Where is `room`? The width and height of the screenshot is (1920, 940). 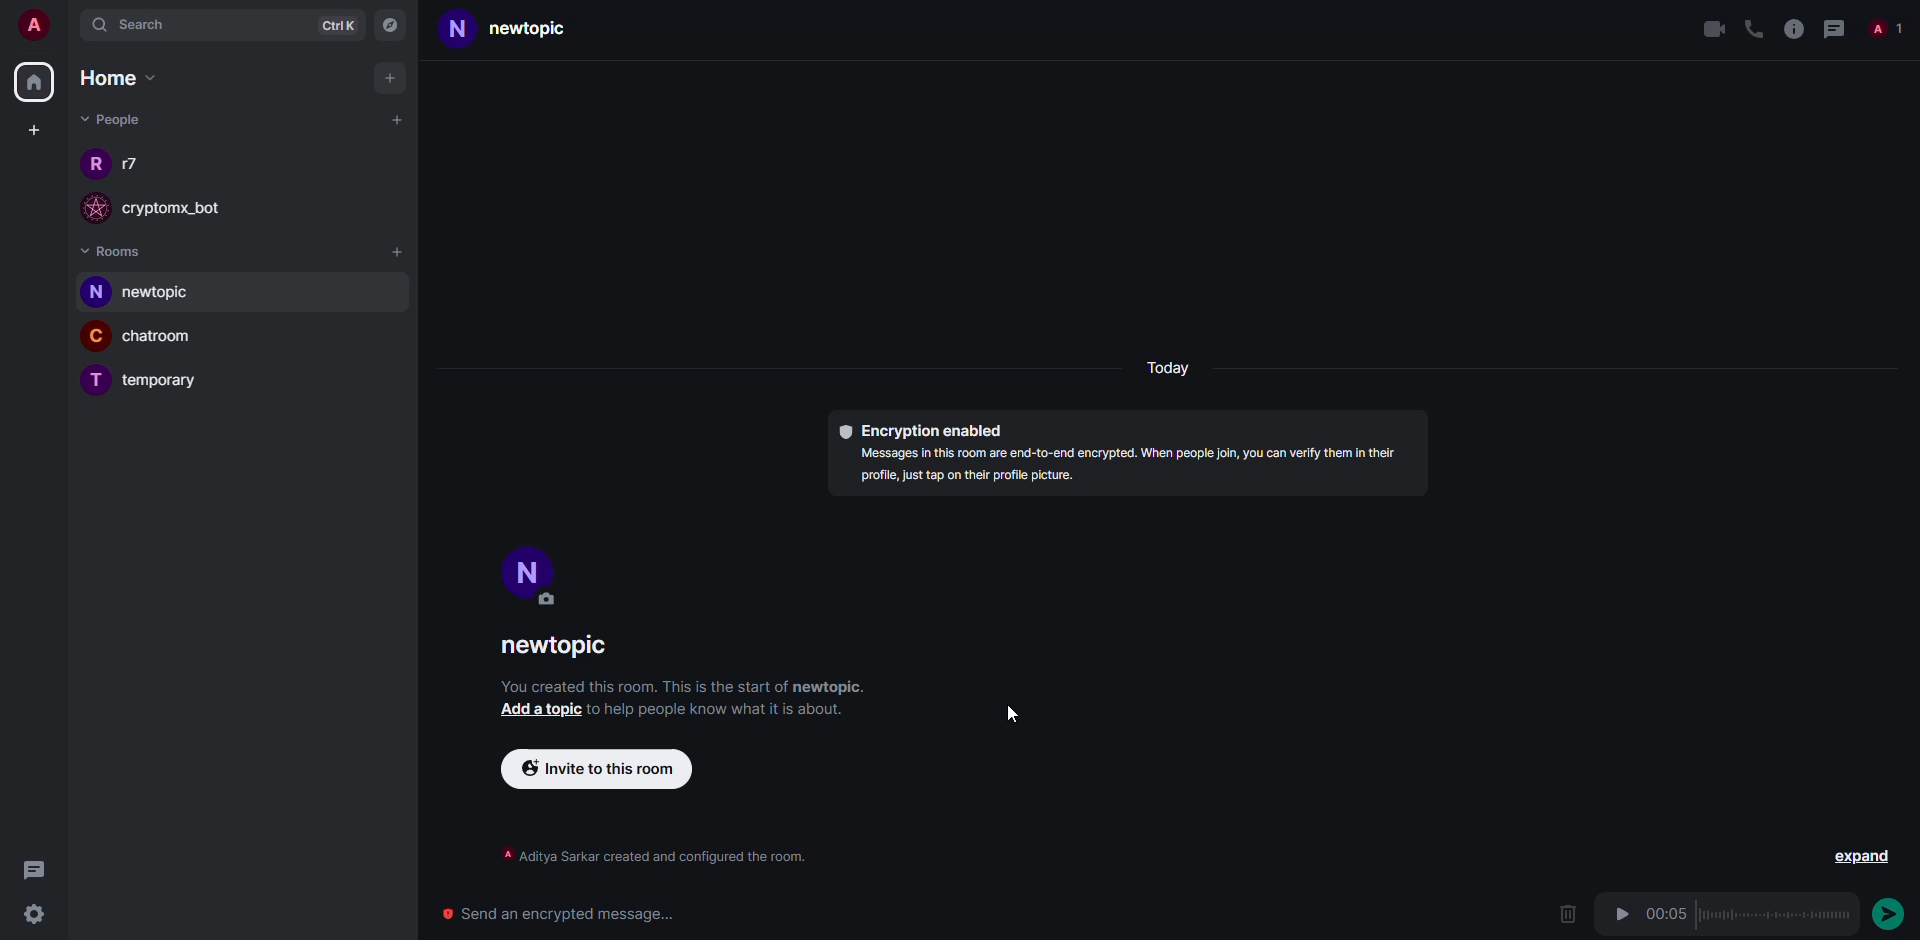 room is located at coordinates (171, 340).